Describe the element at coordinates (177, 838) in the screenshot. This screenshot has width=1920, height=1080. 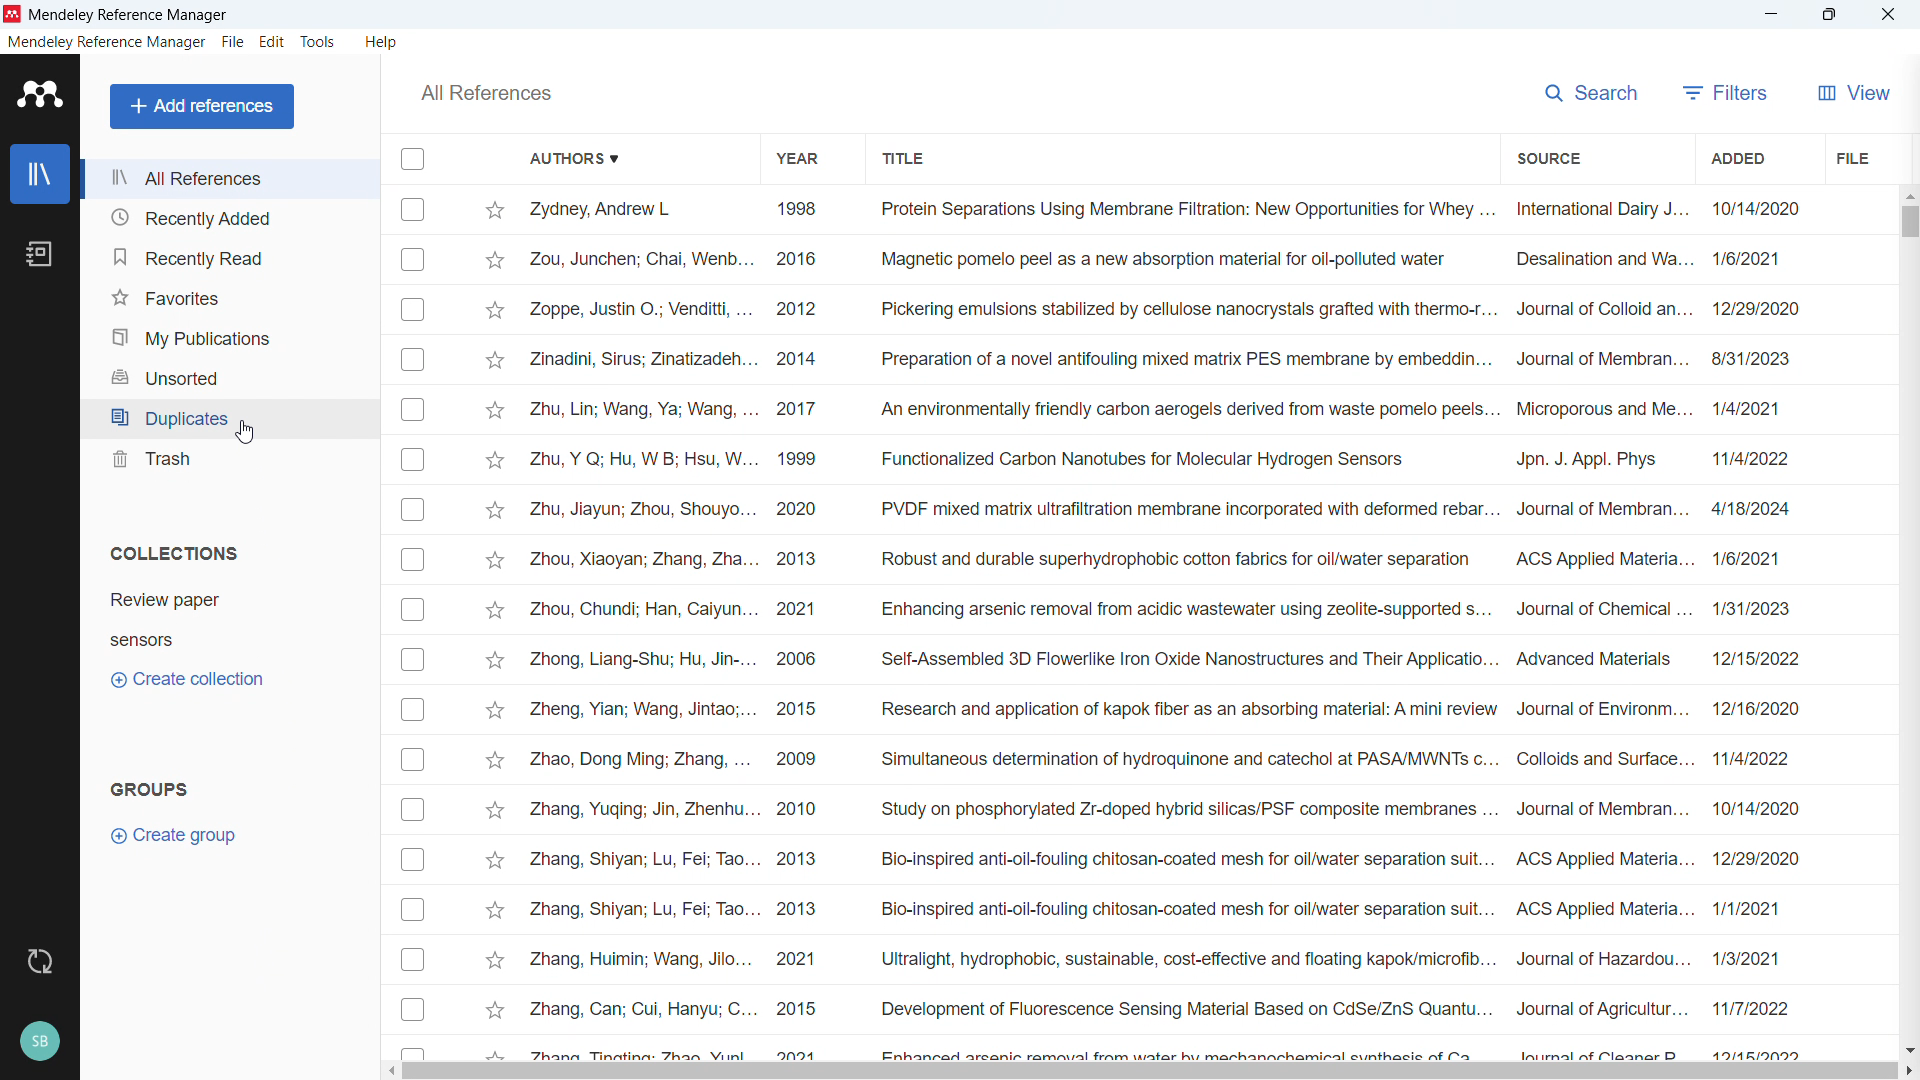
I see `Create group ` at that location.